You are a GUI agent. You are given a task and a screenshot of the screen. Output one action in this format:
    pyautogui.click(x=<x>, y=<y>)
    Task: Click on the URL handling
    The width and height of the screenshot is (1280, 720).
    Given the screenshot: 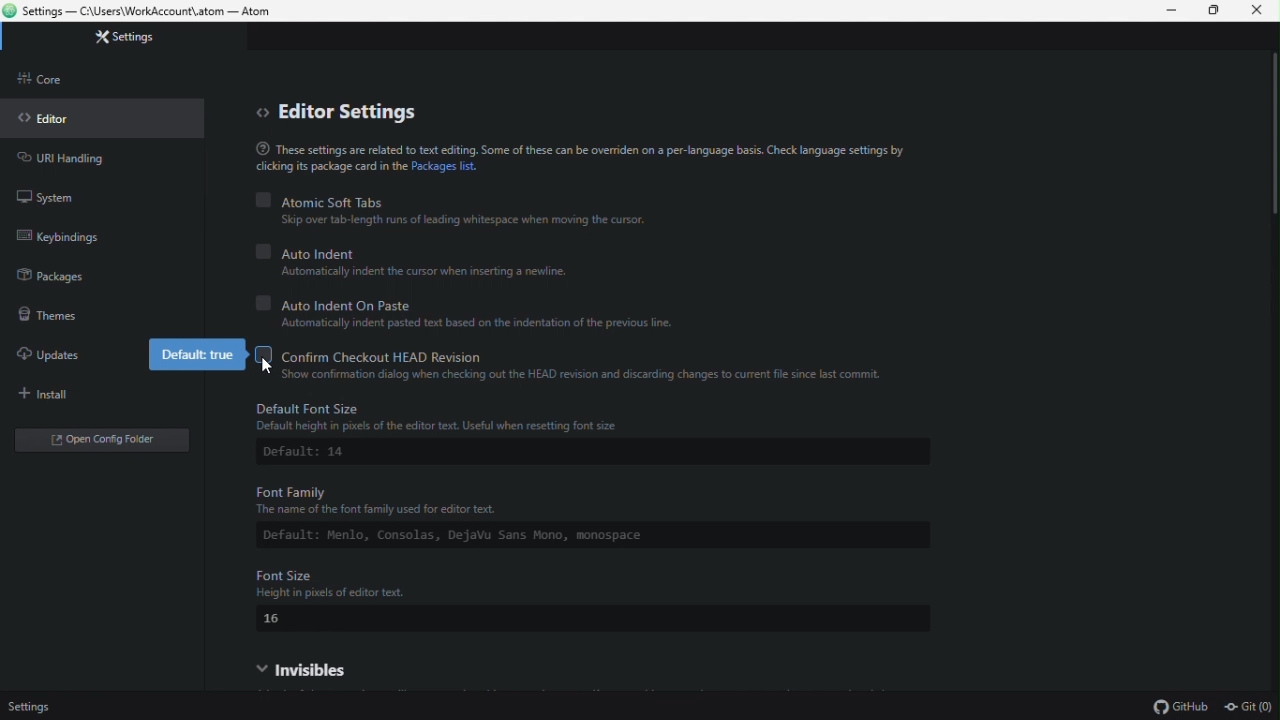 What is the action you would take?
    pyautogui.click(x=83, y=160)
    